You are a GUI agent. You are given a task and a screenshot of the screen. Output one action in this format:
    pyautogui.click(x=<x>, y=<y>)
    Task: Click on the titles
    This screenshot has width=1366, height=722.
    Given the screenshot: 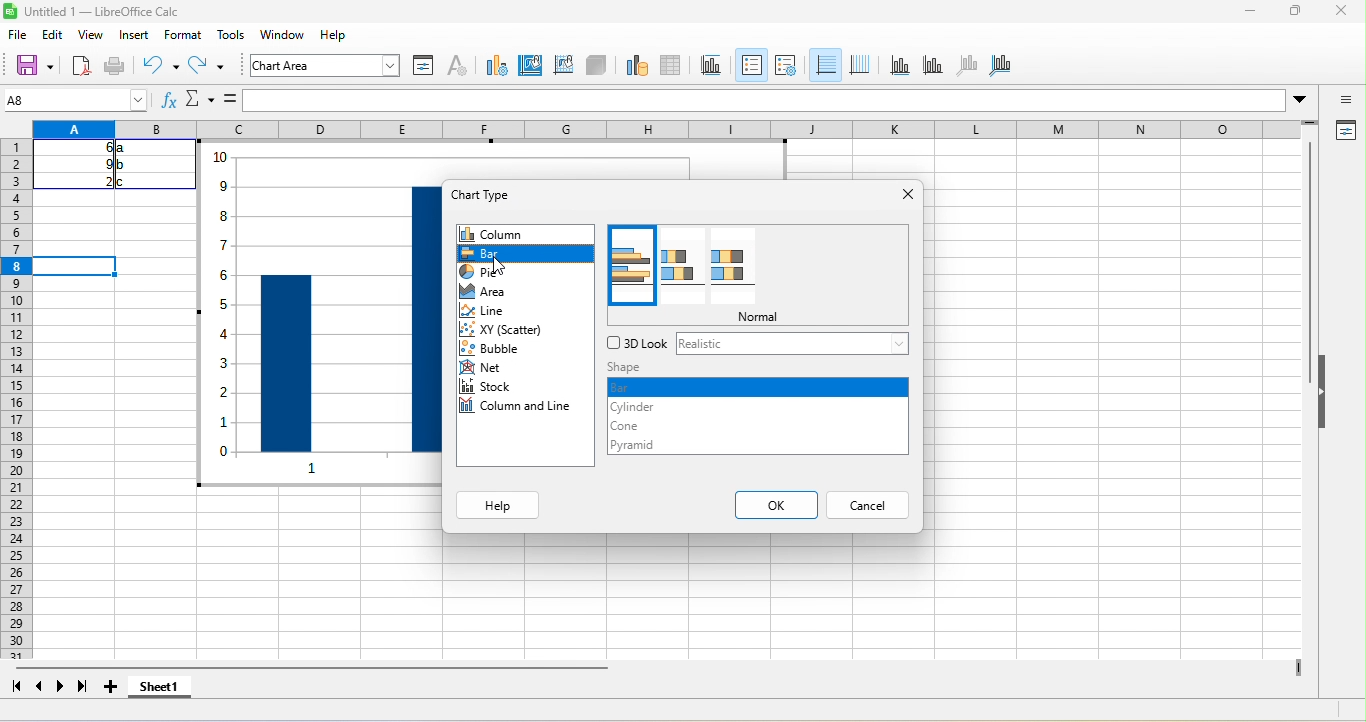 What is the action you would take?
    pyautogui.click(x=750, y=64)
    